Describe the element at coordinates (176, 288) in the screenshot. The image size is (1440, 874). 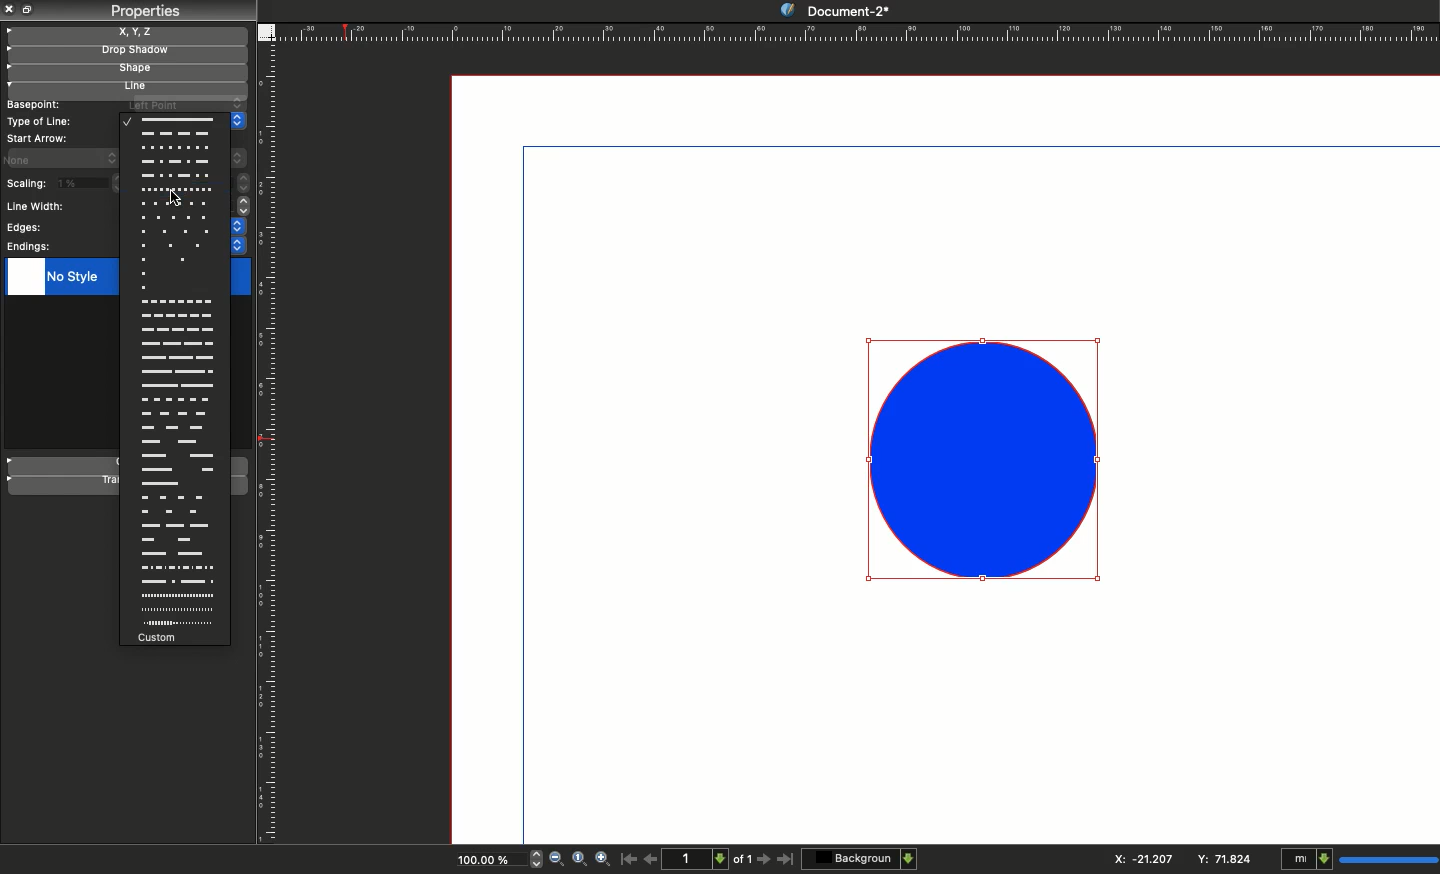
I see `line option` at that location.